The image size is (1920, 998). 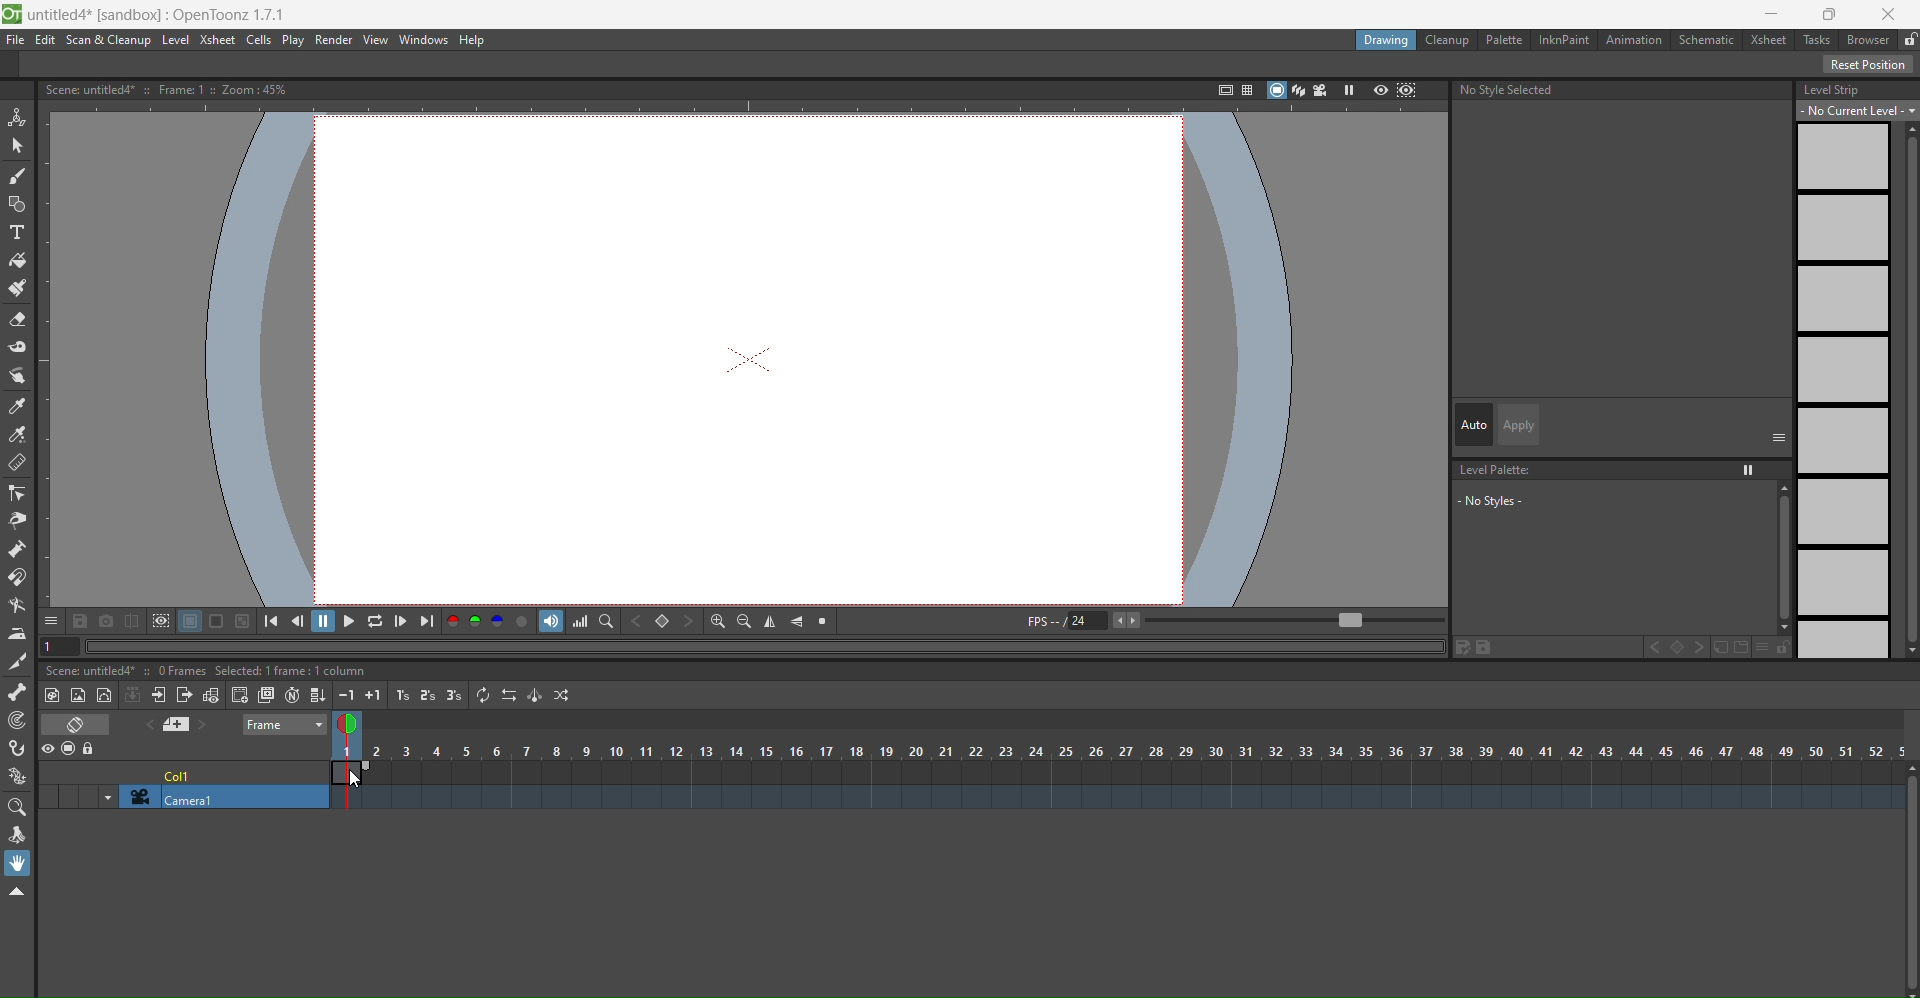 What do you see at coordinates (172, 89) in the screenshot?
I see `text` at bounding box center [172, 89].